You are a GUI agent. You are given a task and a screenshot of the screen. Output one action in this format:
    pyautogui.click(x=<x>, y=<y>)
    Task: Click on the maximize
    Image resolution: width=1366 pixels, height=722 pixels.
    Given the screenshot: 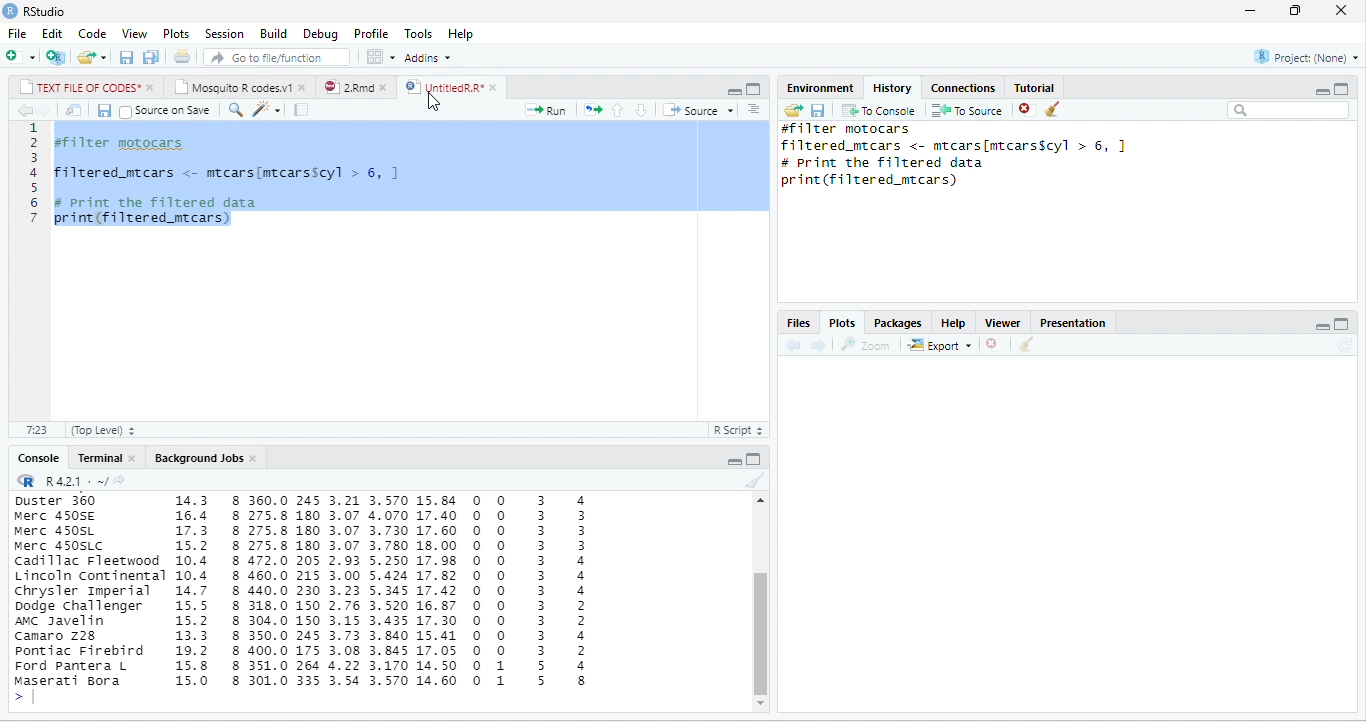 What is the action you would take?
    pyautogui.click(x=753, y=460)
    